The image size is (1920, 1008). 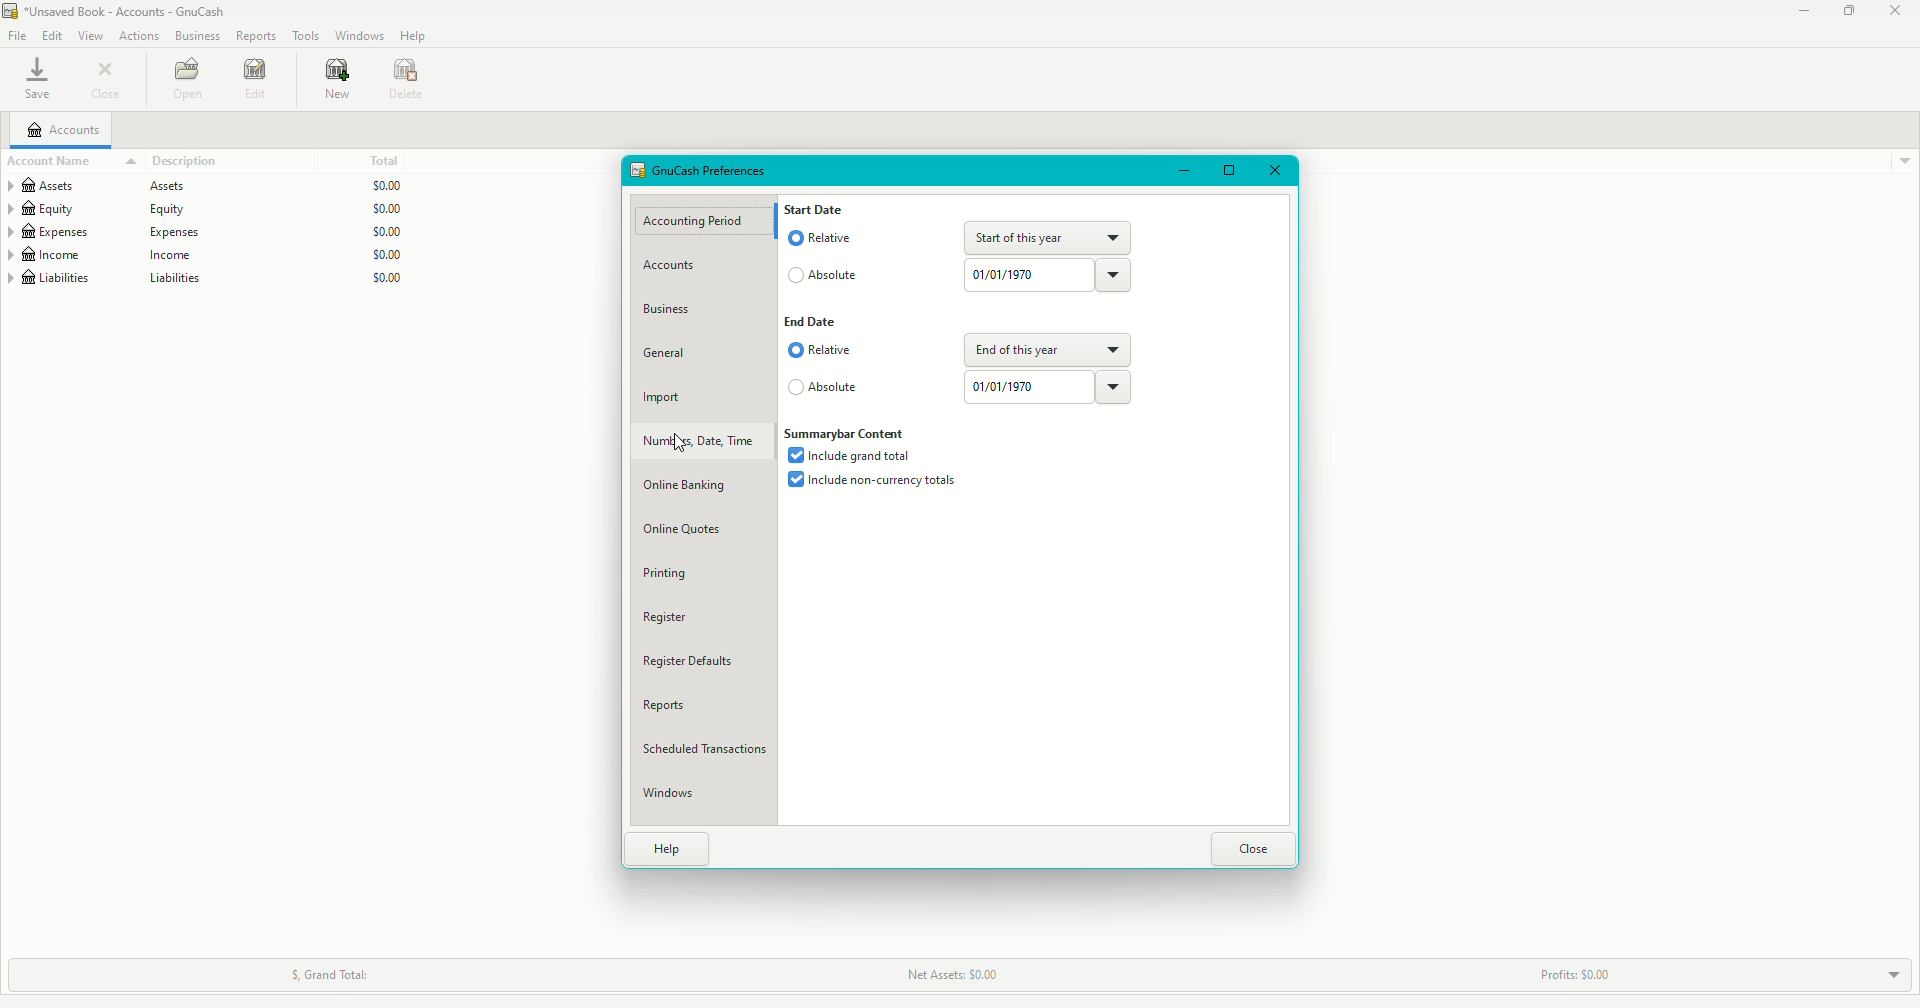 I want to click on Minimize, so click(x=1800, y=13).